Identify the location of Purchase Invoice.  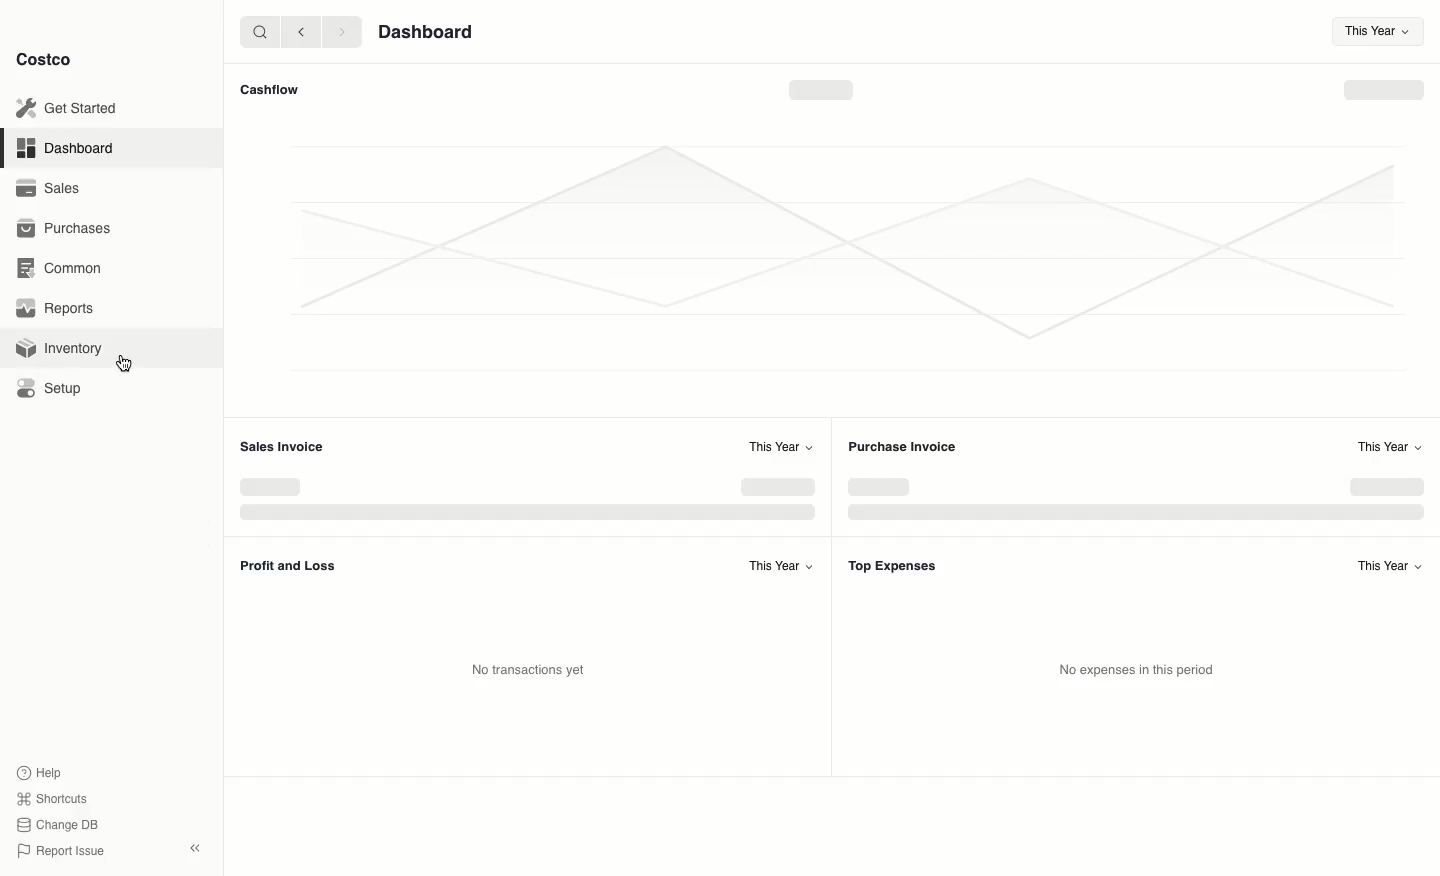
(900, 448).